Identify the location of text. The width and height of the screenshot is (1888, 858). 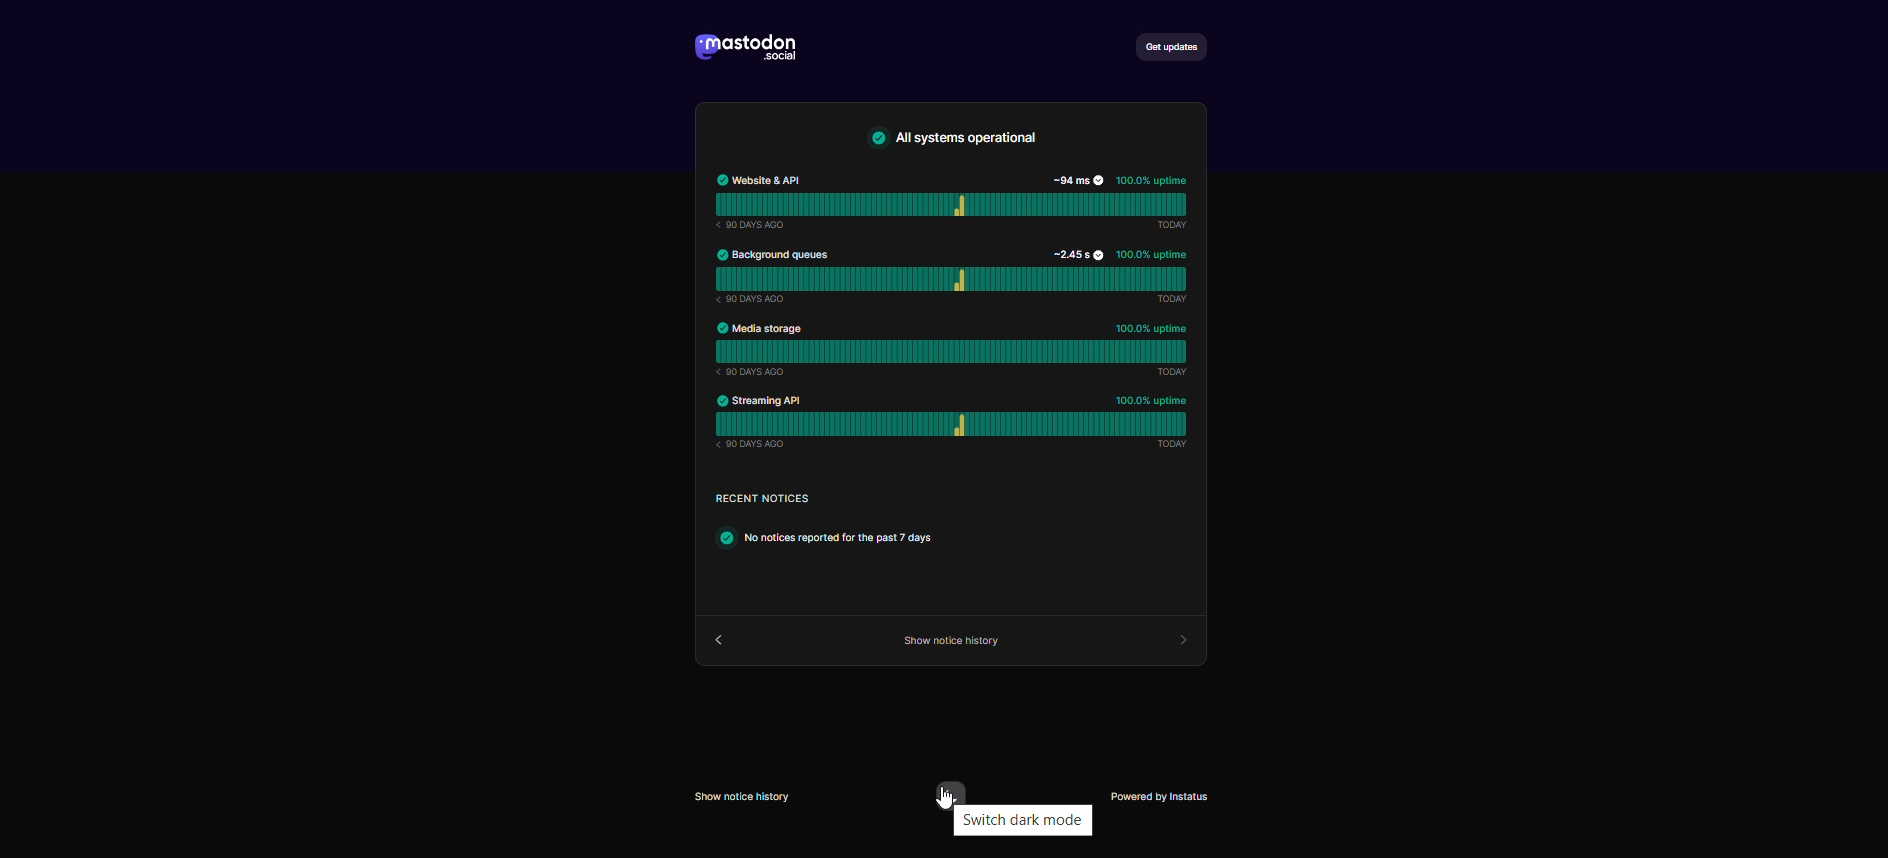
(951, 138).